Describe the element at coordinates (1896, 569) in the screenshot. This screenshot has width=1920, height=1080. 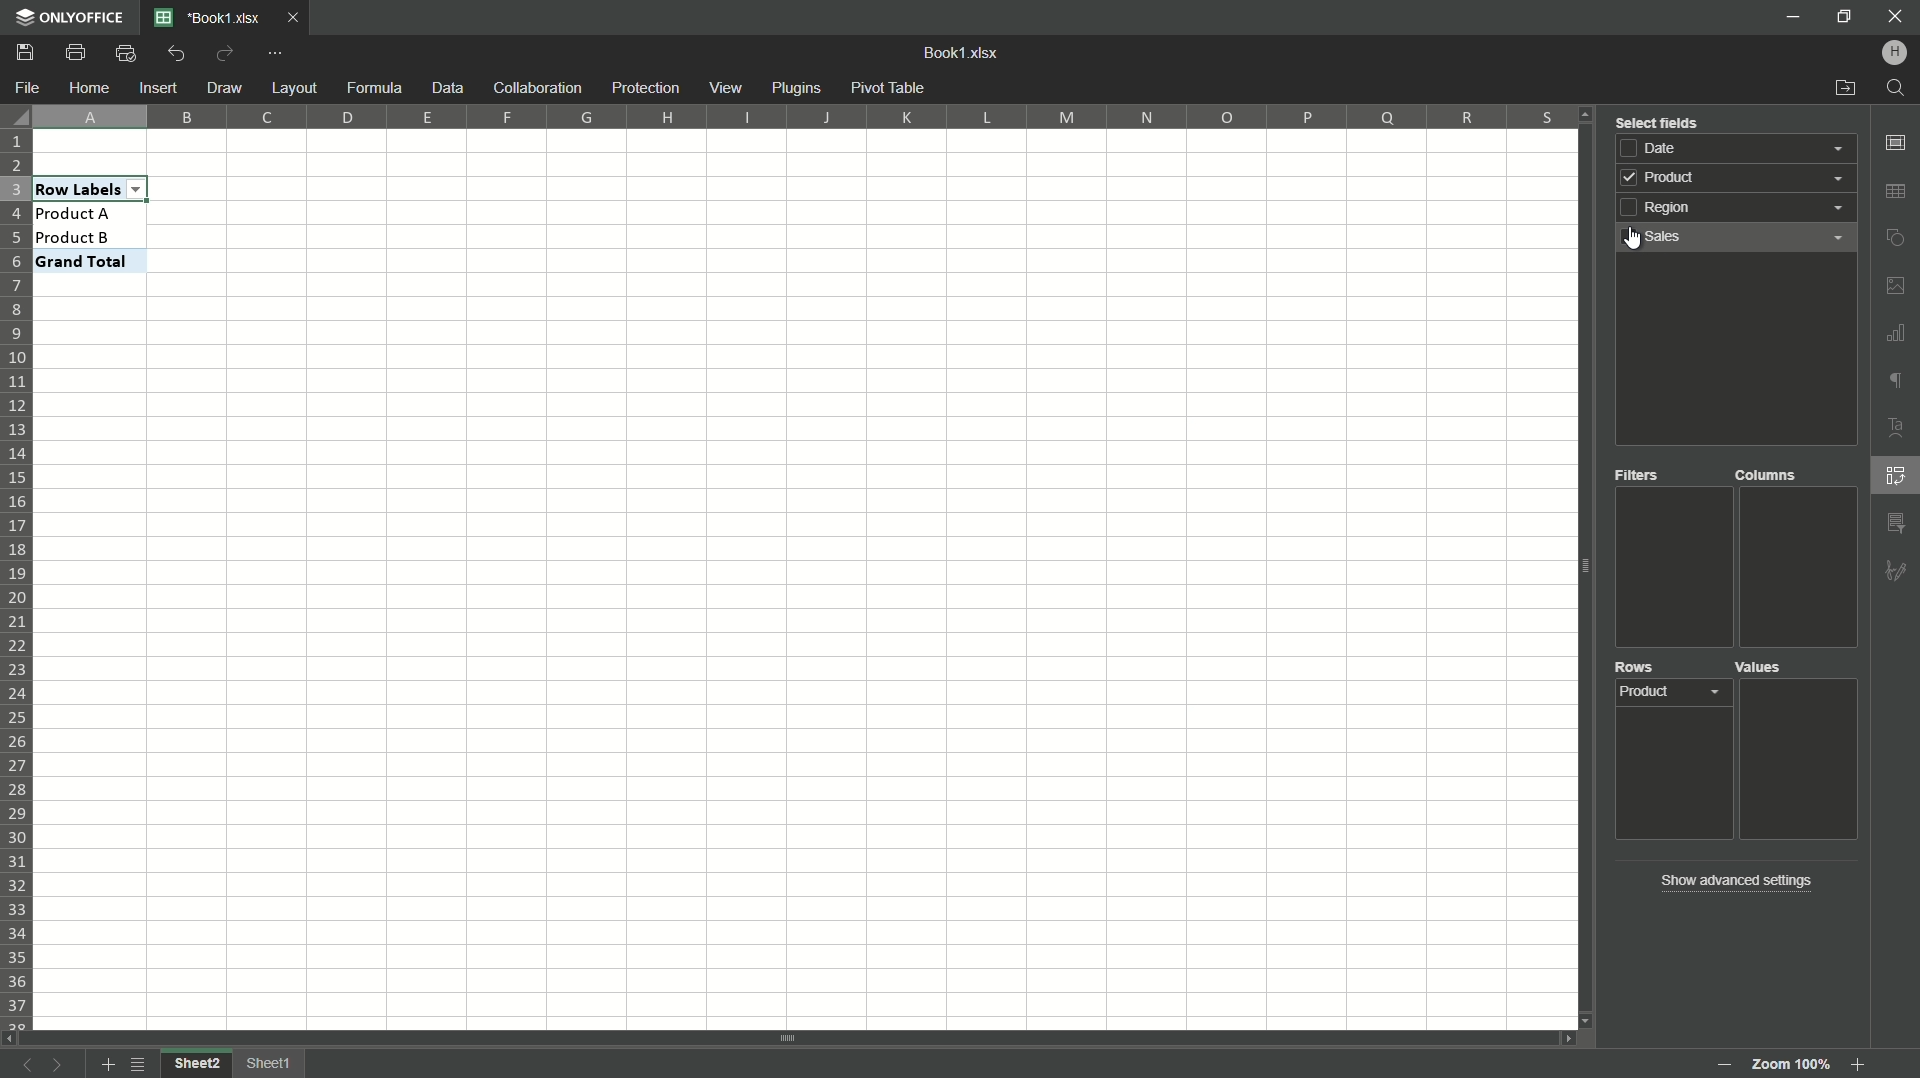
I see `formatting` at that location.